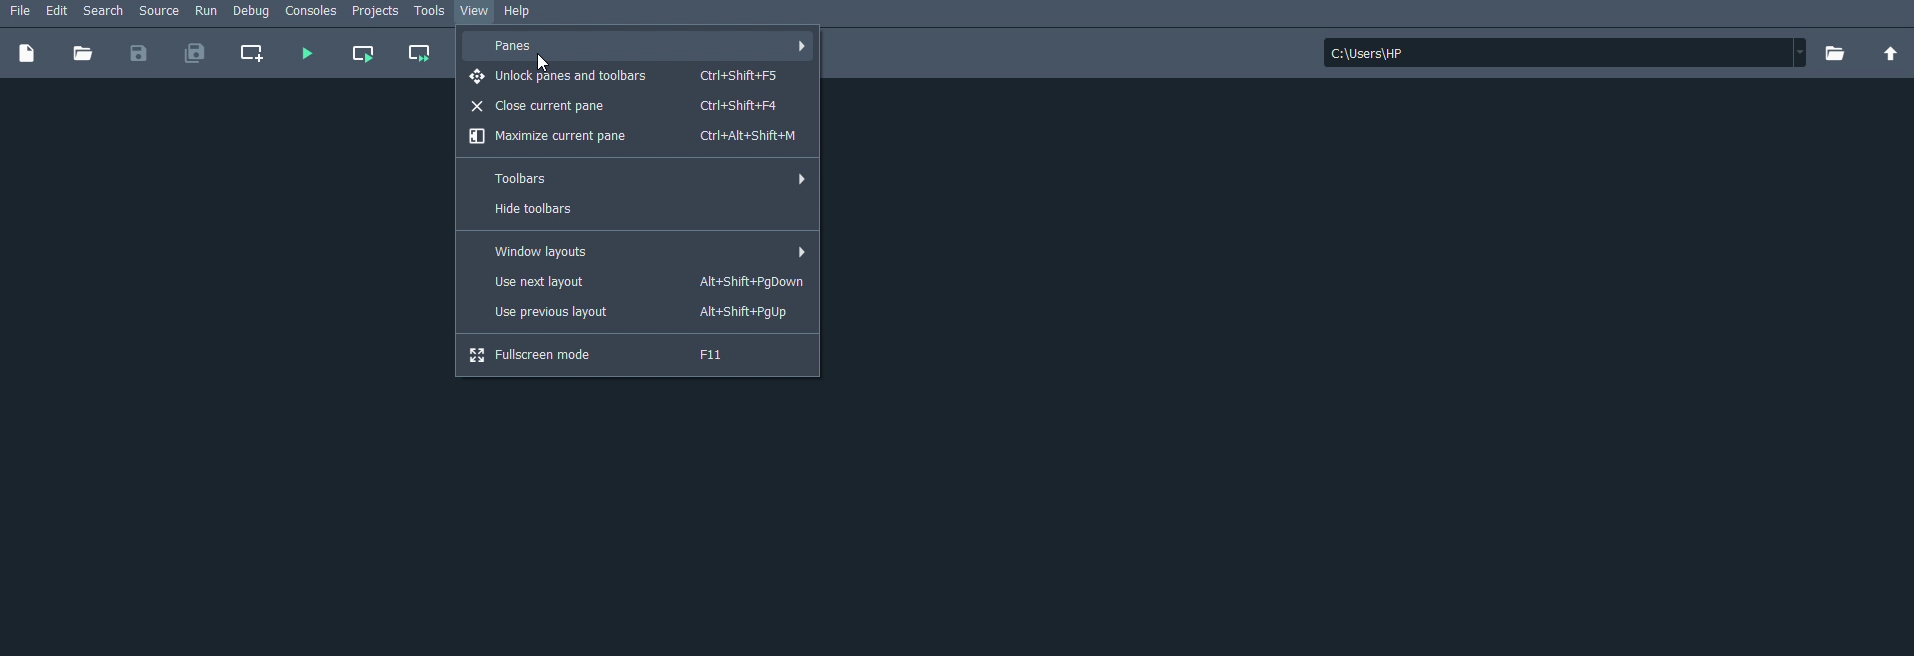  What do you see at coordinates (305, 54) in the screenshot?
I see `Run file` at bounding box center [305, 54].